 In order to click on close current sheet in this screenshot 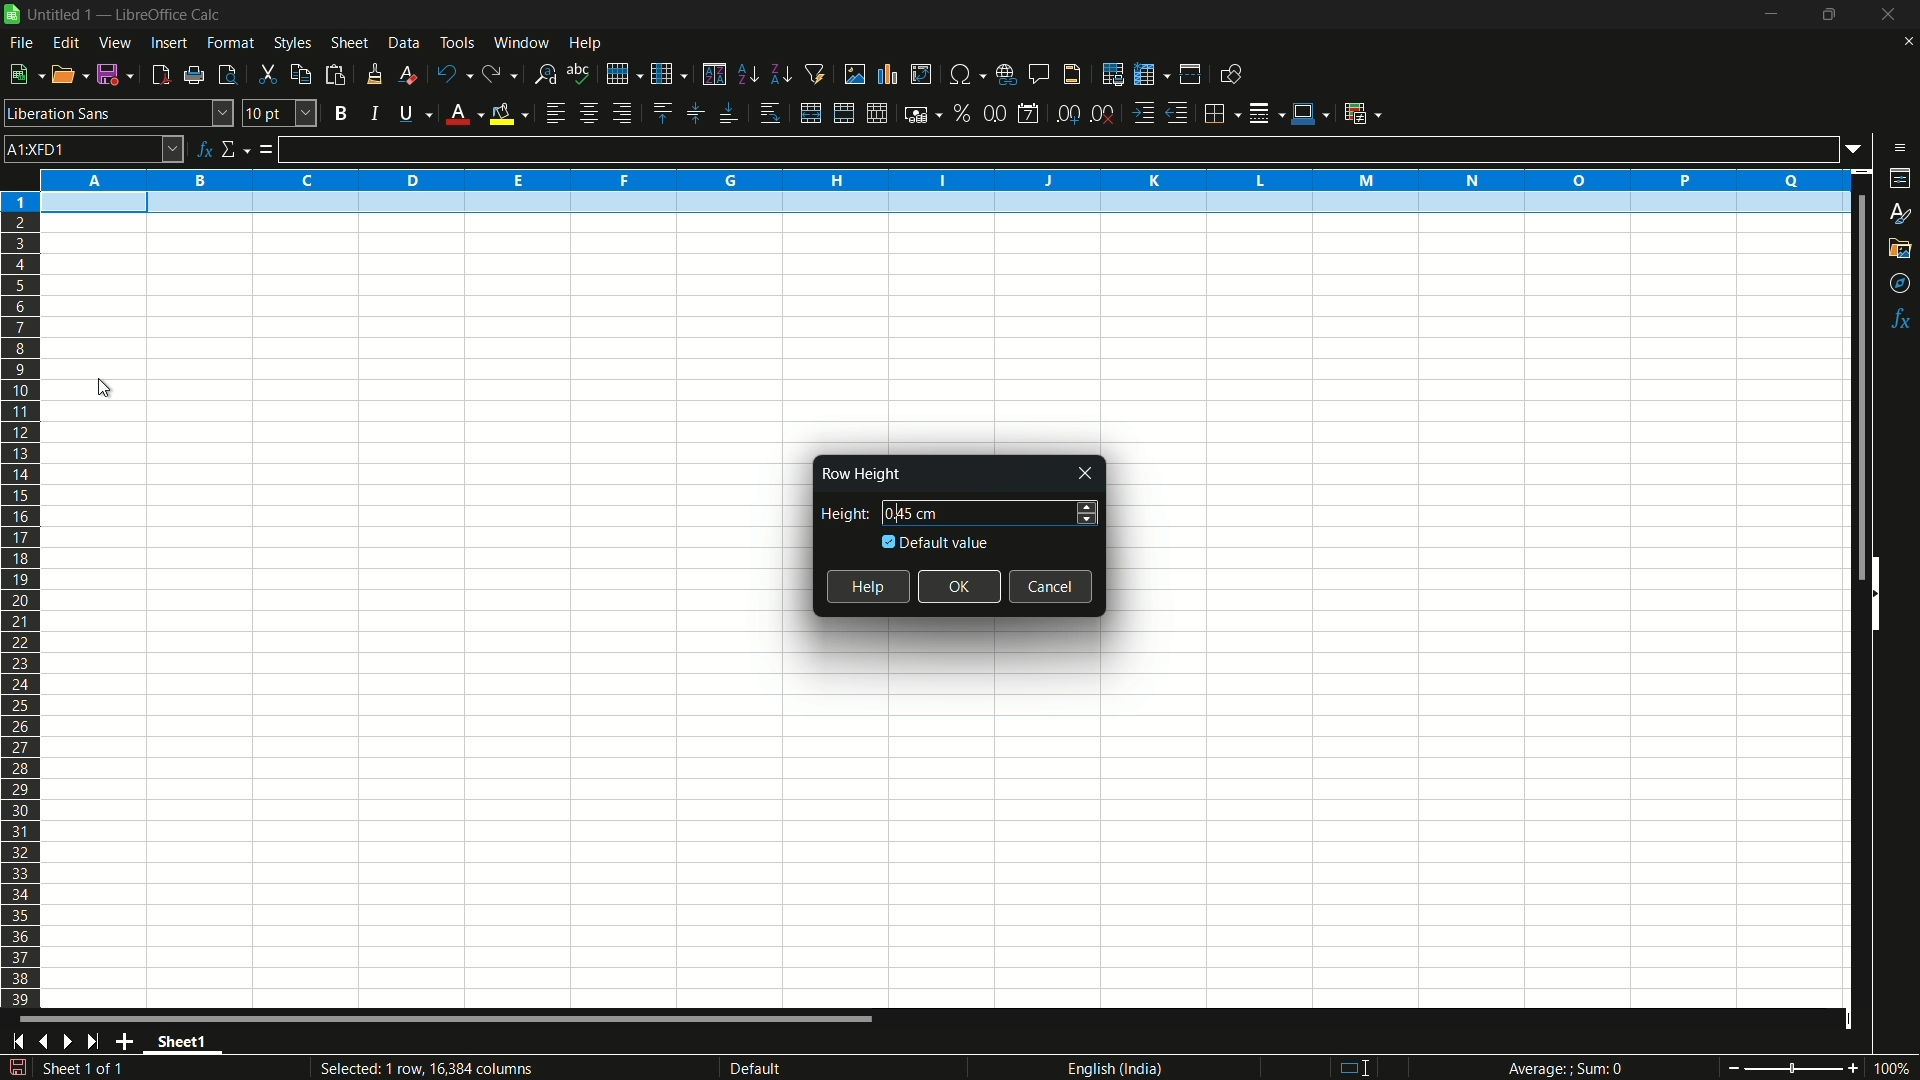, I will do `click(1906, 46)`.